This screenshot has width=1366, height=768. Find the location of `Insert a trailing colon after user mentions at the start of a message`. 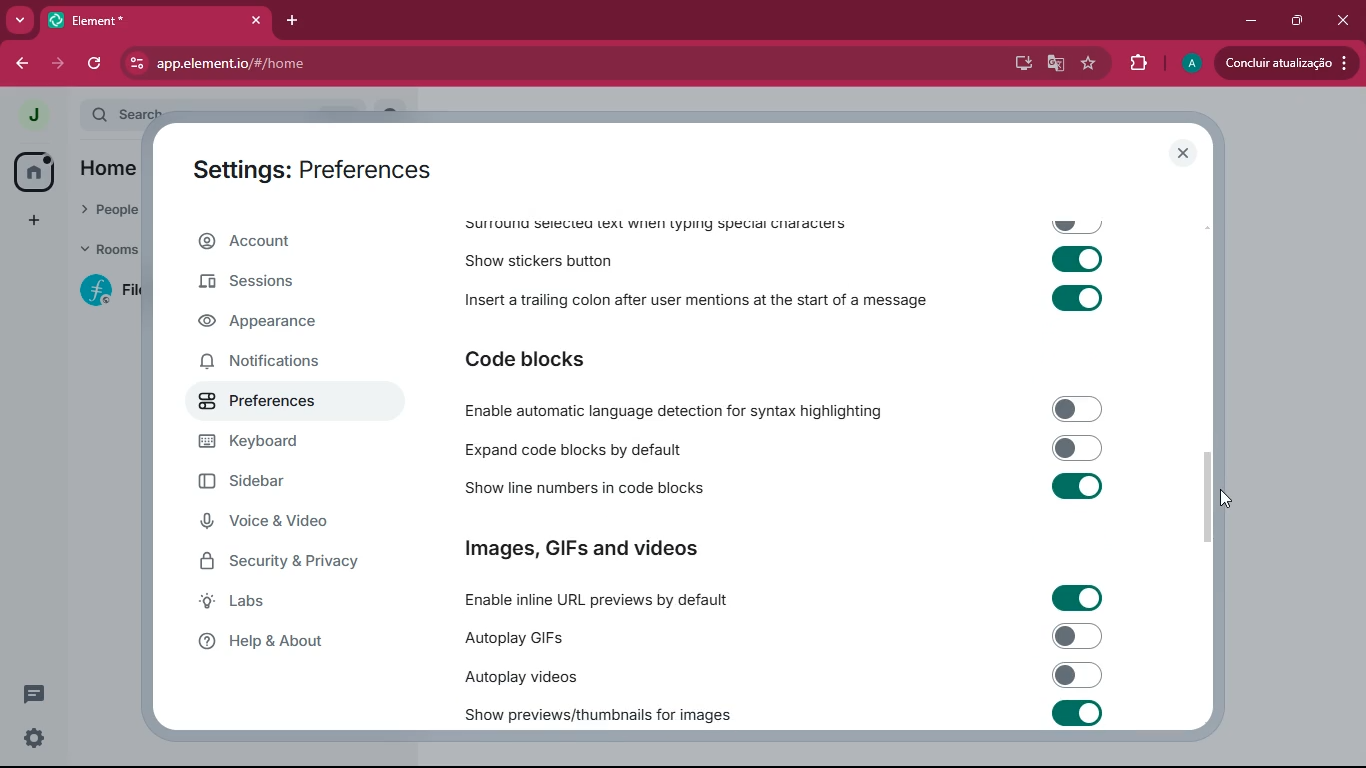

Insert a trailing colon after user mentions at the start of a message is located at coordinates (782, 301).